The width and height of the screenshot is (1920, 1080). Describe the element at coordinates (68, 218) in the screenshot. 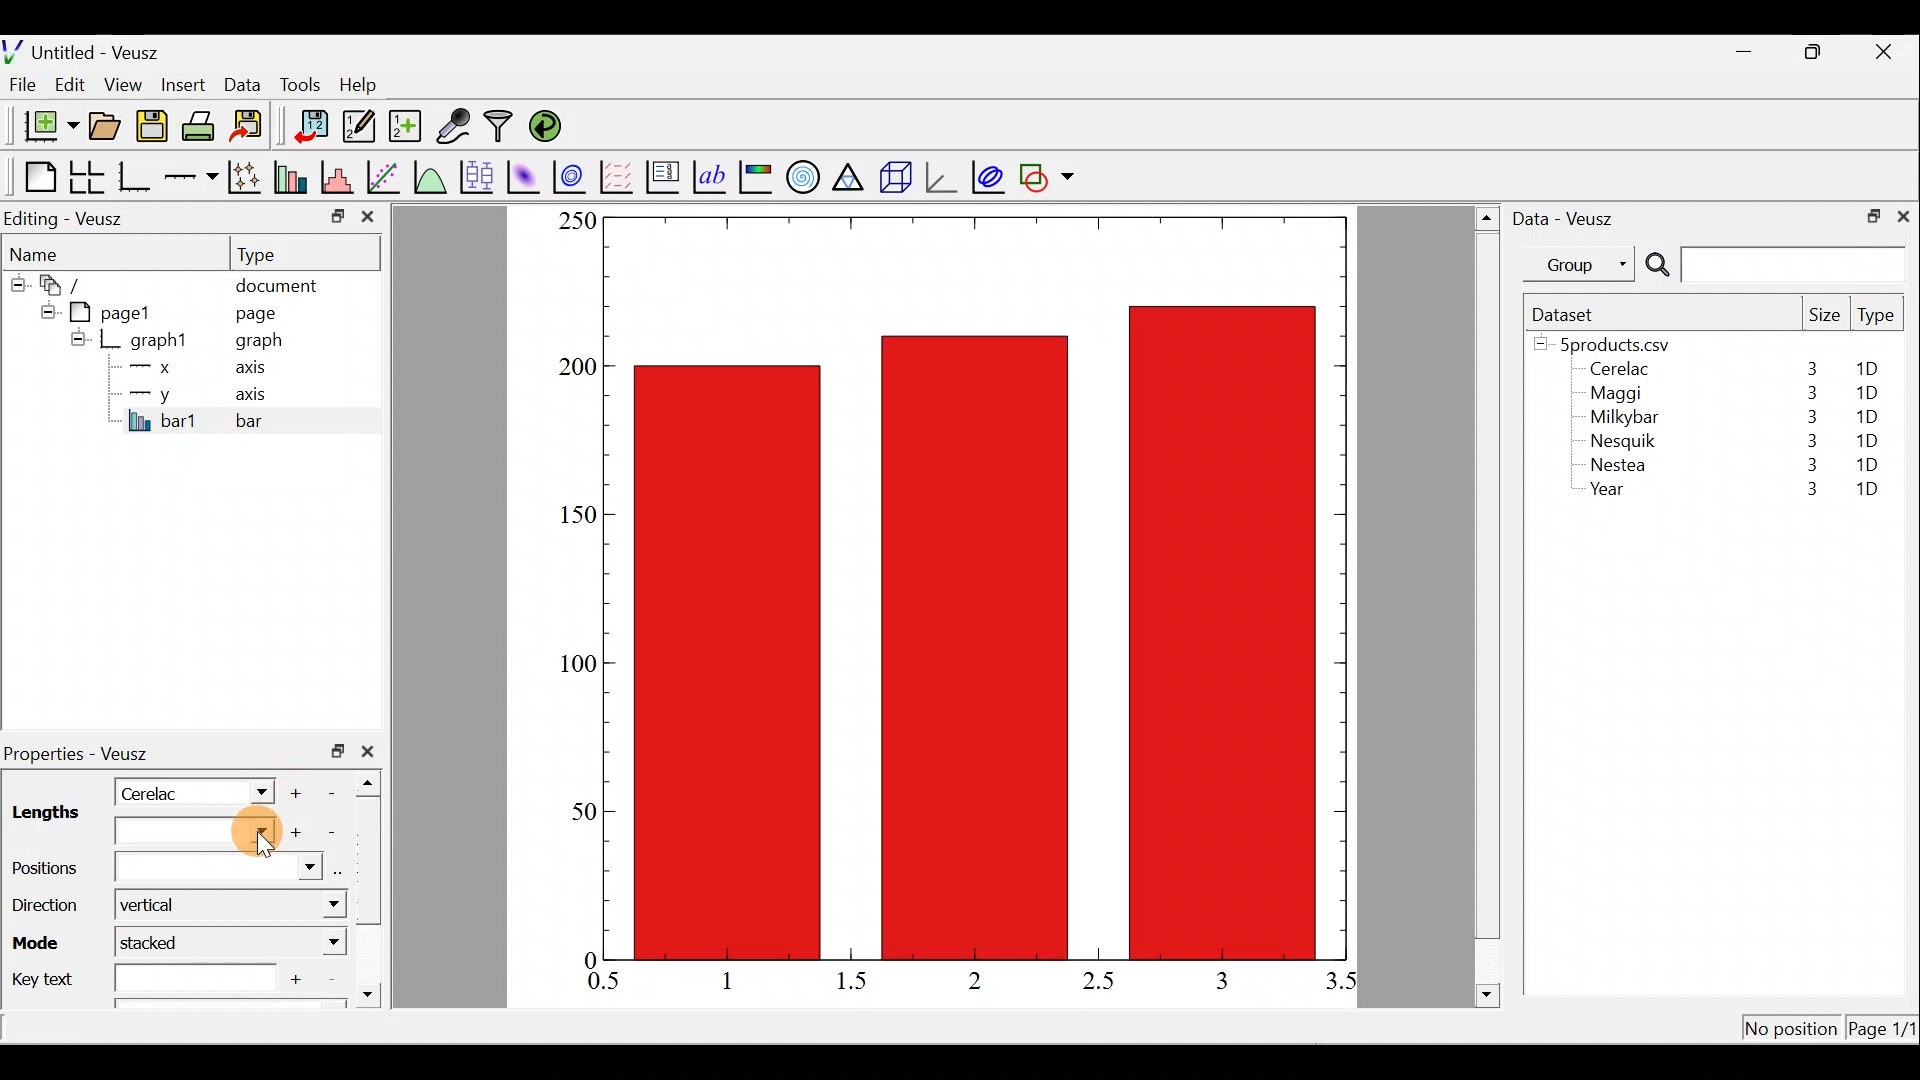

I see `Editing - Veusz` at that location.